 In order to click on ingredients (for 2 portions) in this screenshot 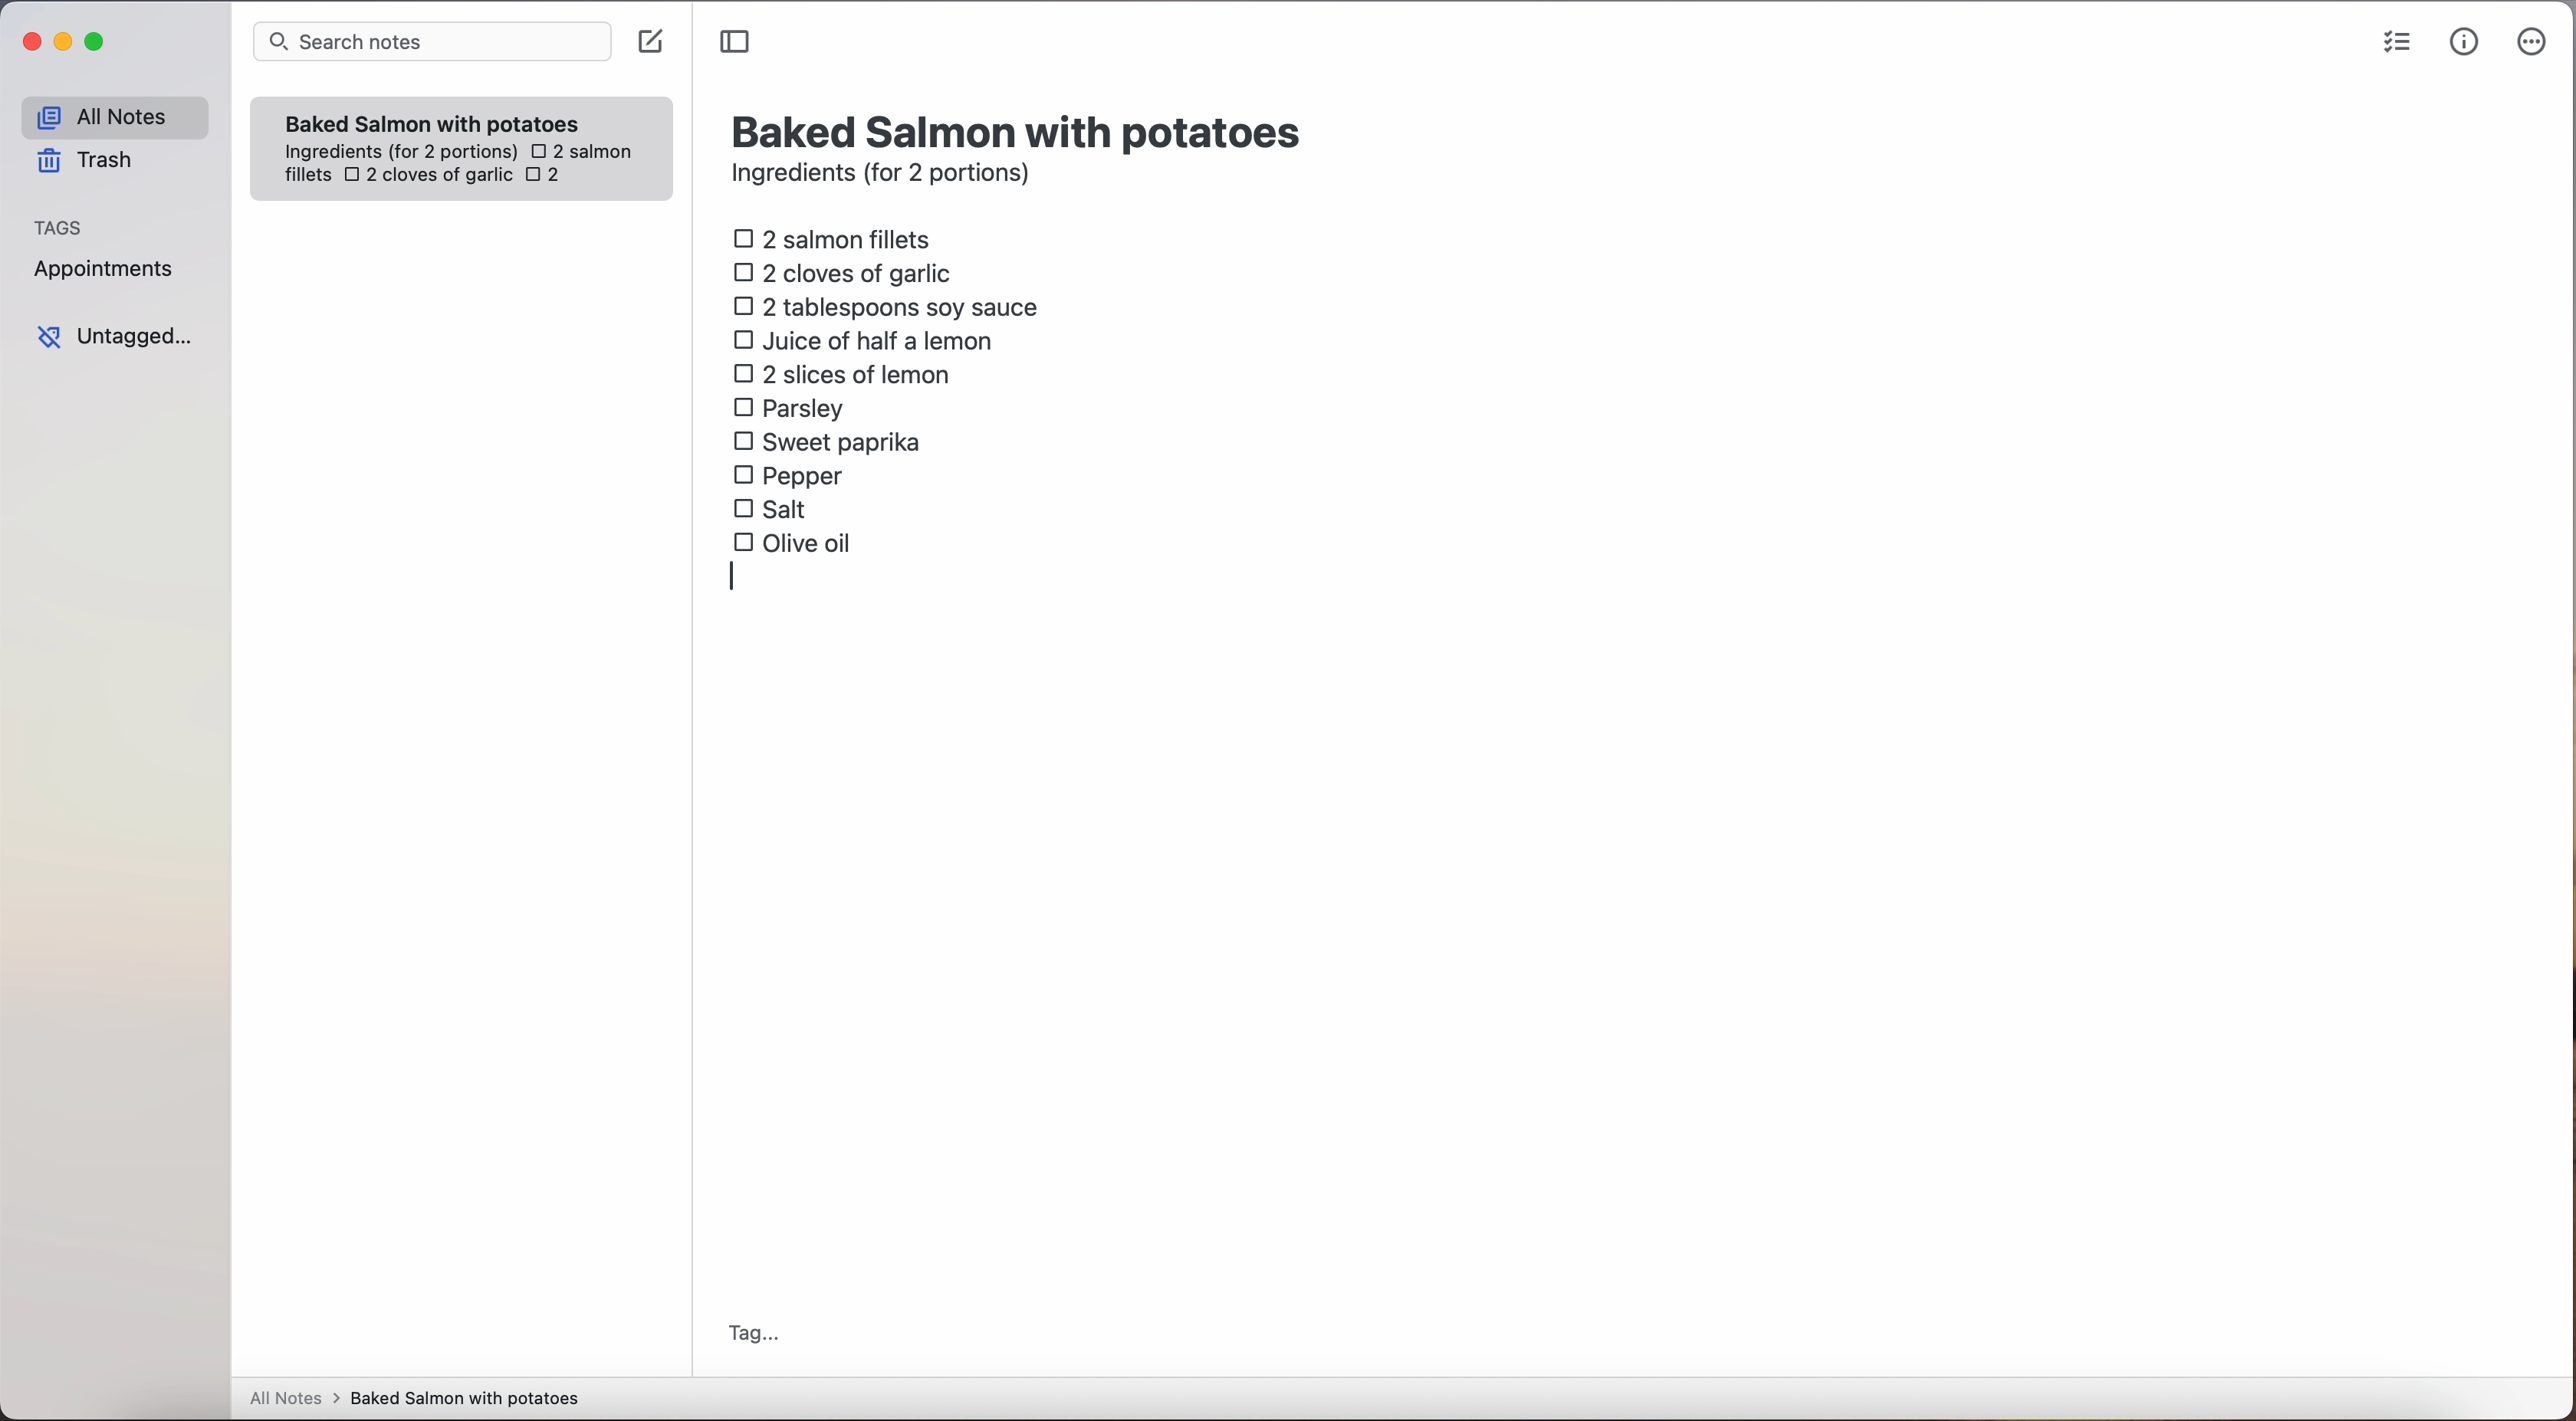, I will do `click(887, 176)`.